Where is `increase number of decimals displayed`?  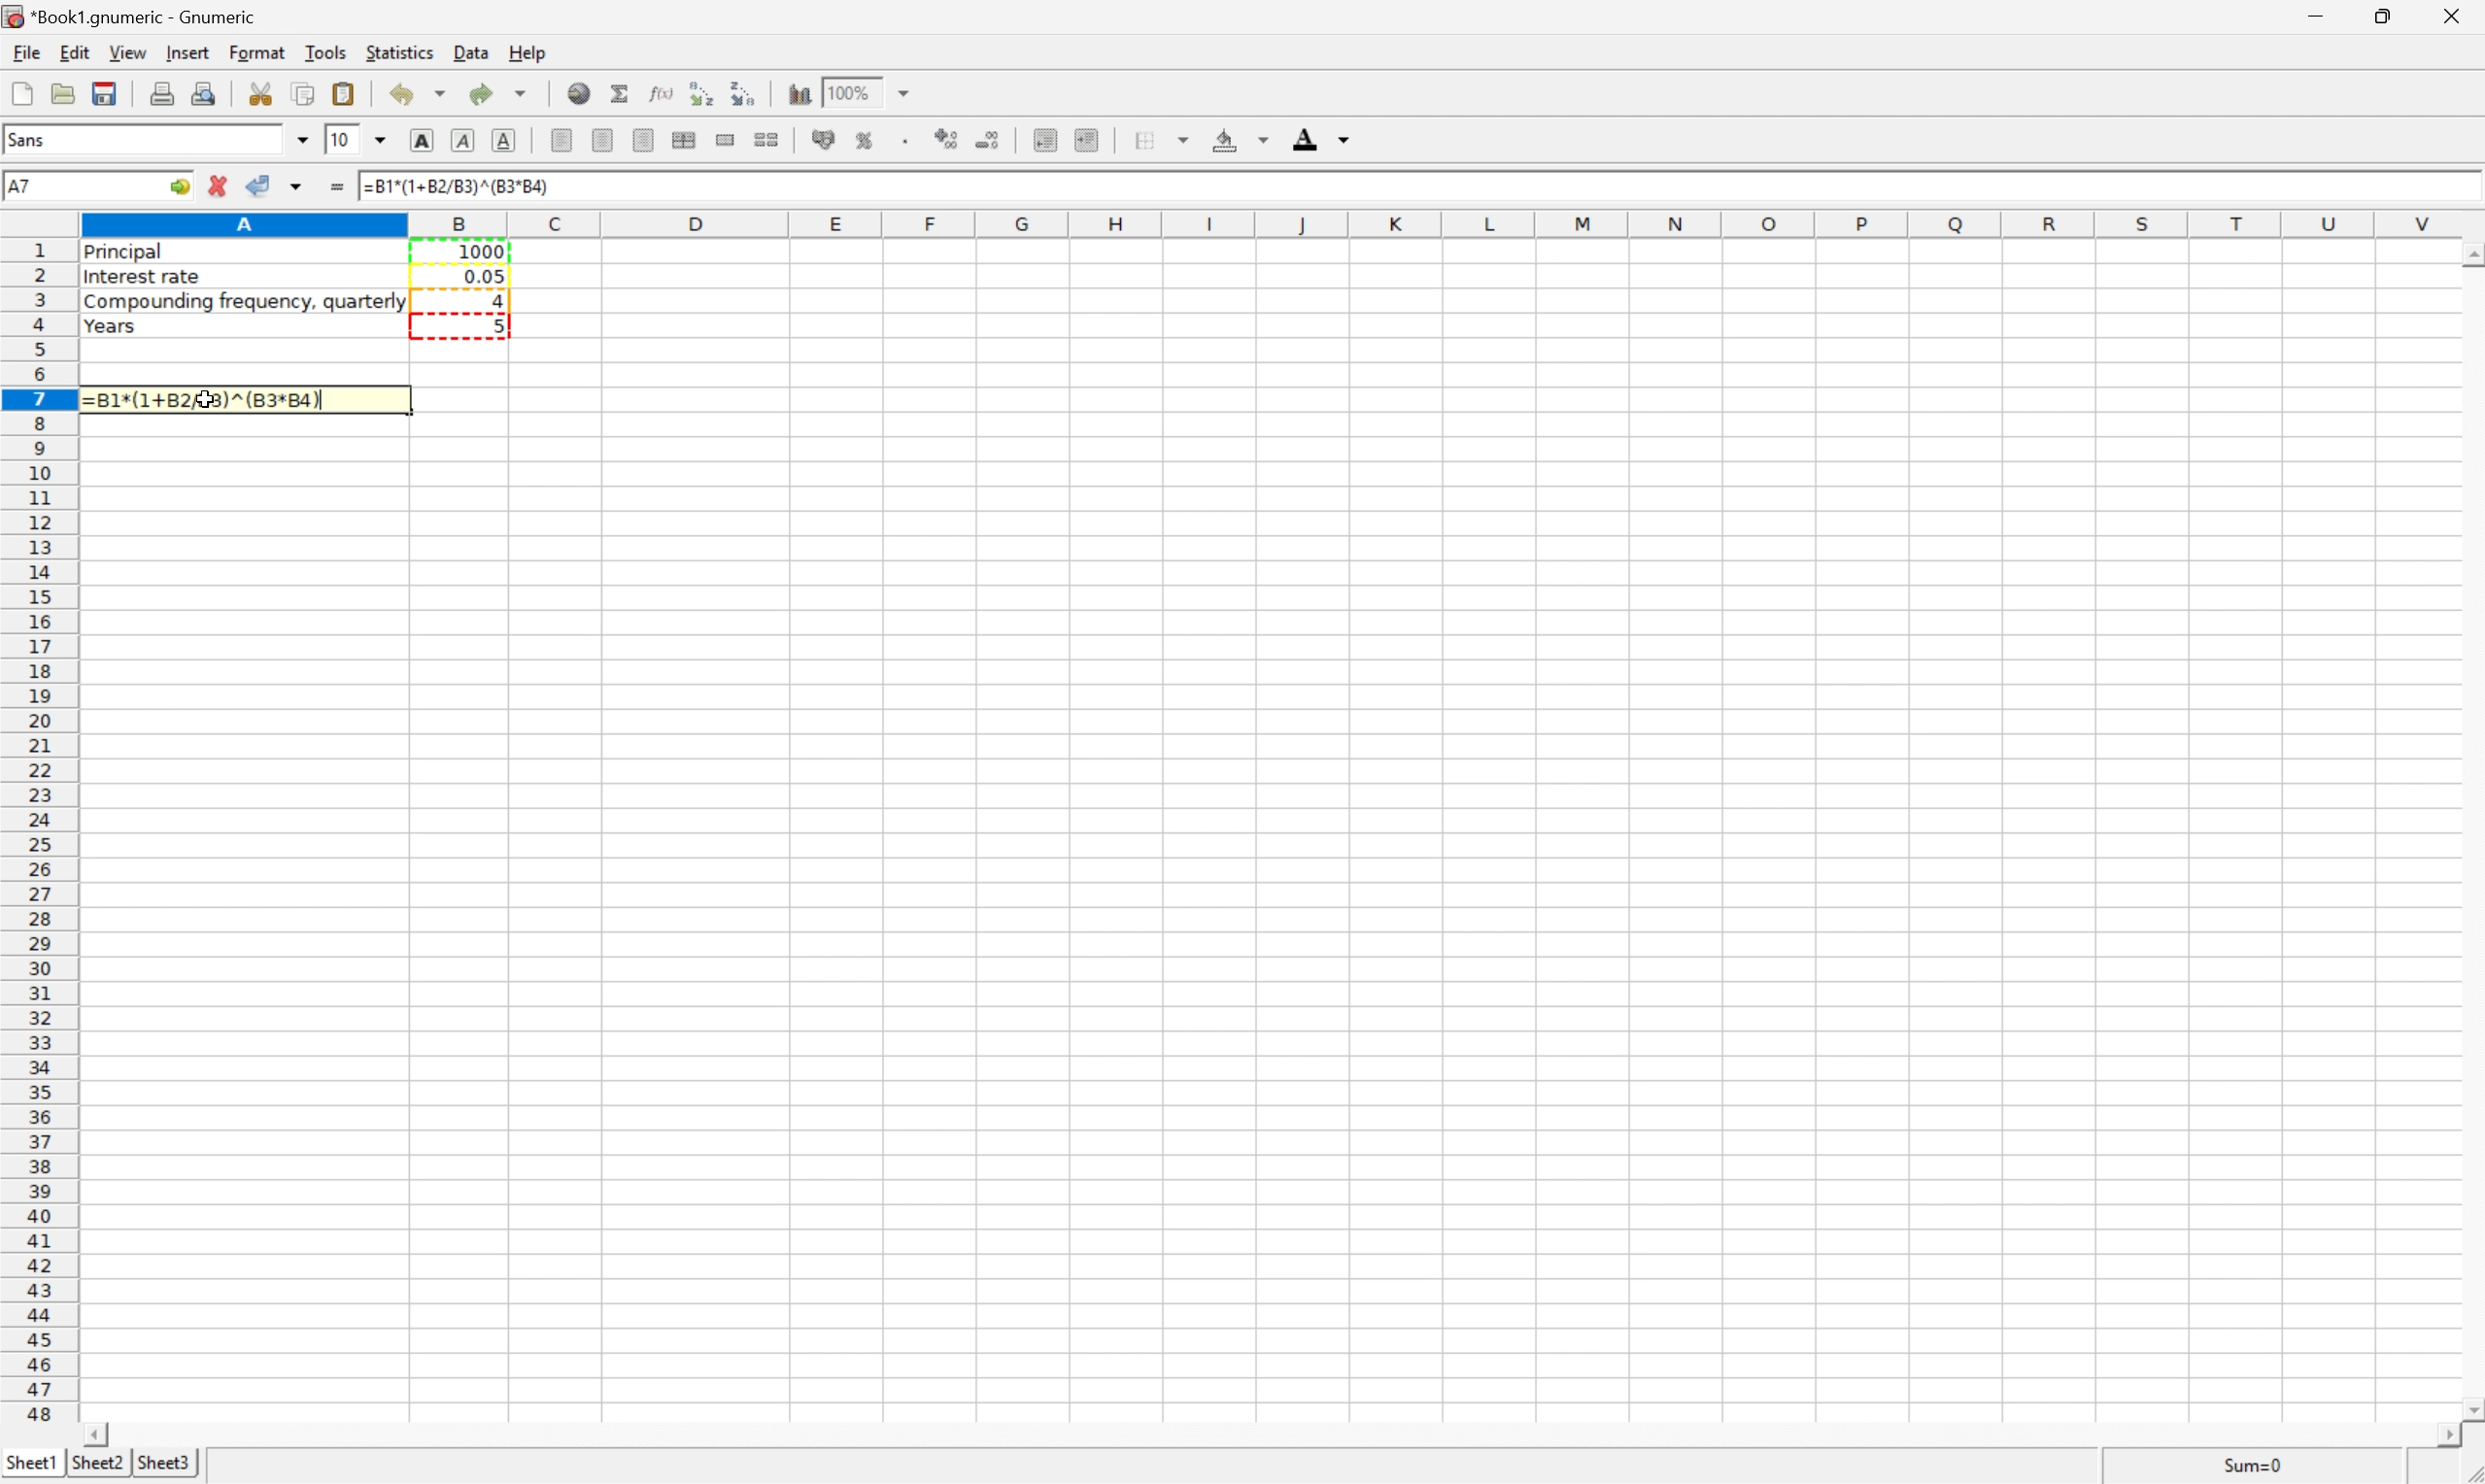
increase number of decimals displayed is located at coordinates (948, 139).